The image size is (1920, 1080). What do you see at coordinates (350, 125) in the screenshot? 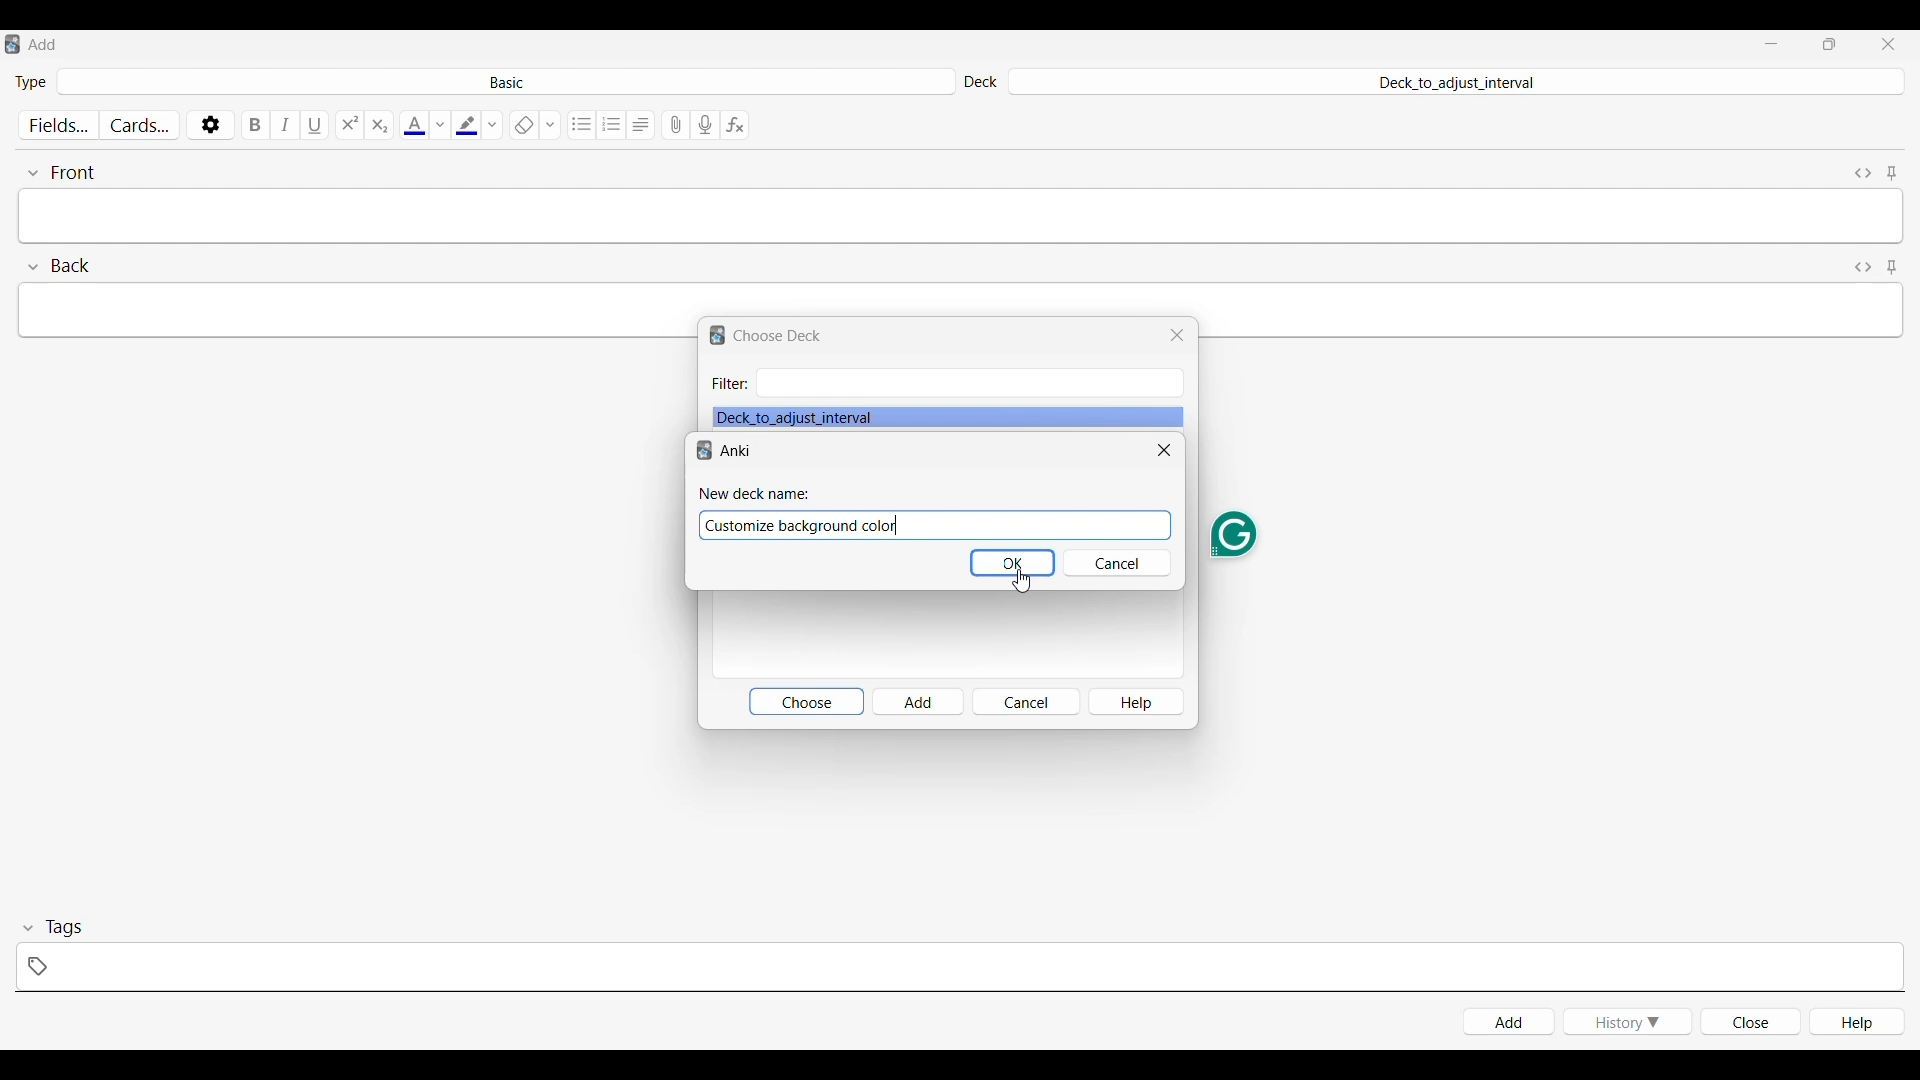
I see `Super script` at bounding box center [350, 125].